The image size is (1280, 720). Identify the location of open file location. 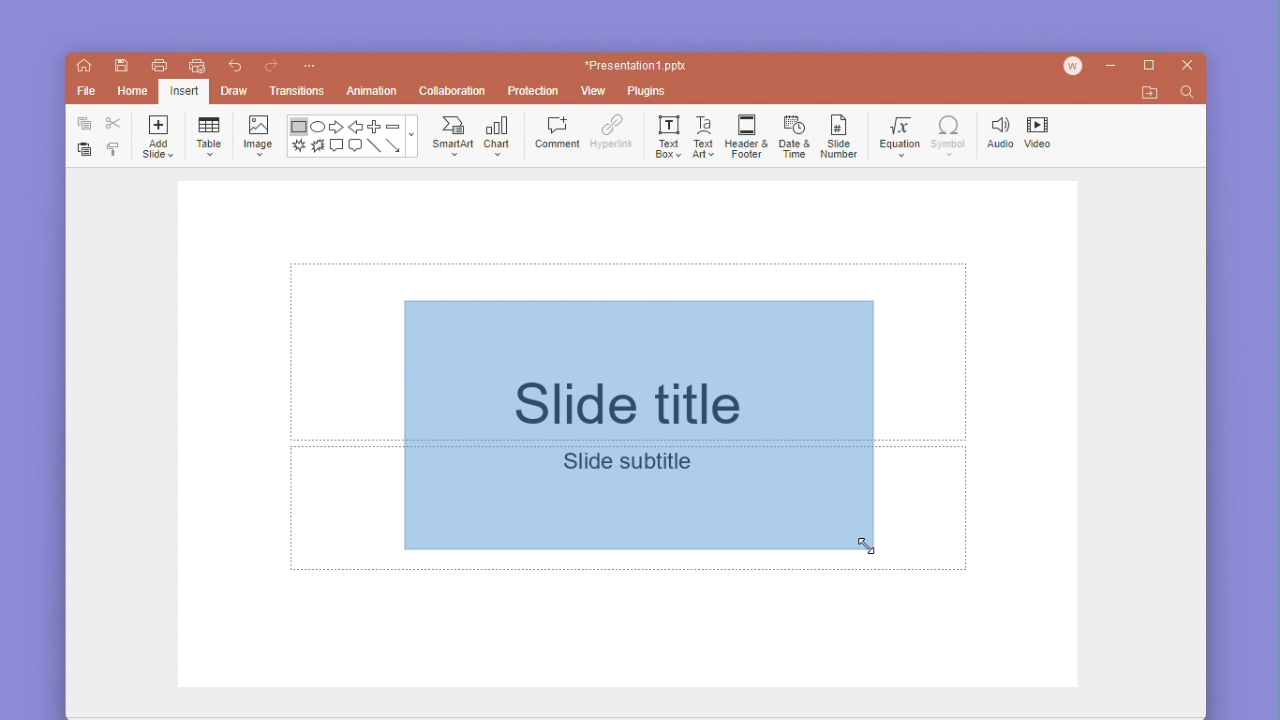
(1149, 93).